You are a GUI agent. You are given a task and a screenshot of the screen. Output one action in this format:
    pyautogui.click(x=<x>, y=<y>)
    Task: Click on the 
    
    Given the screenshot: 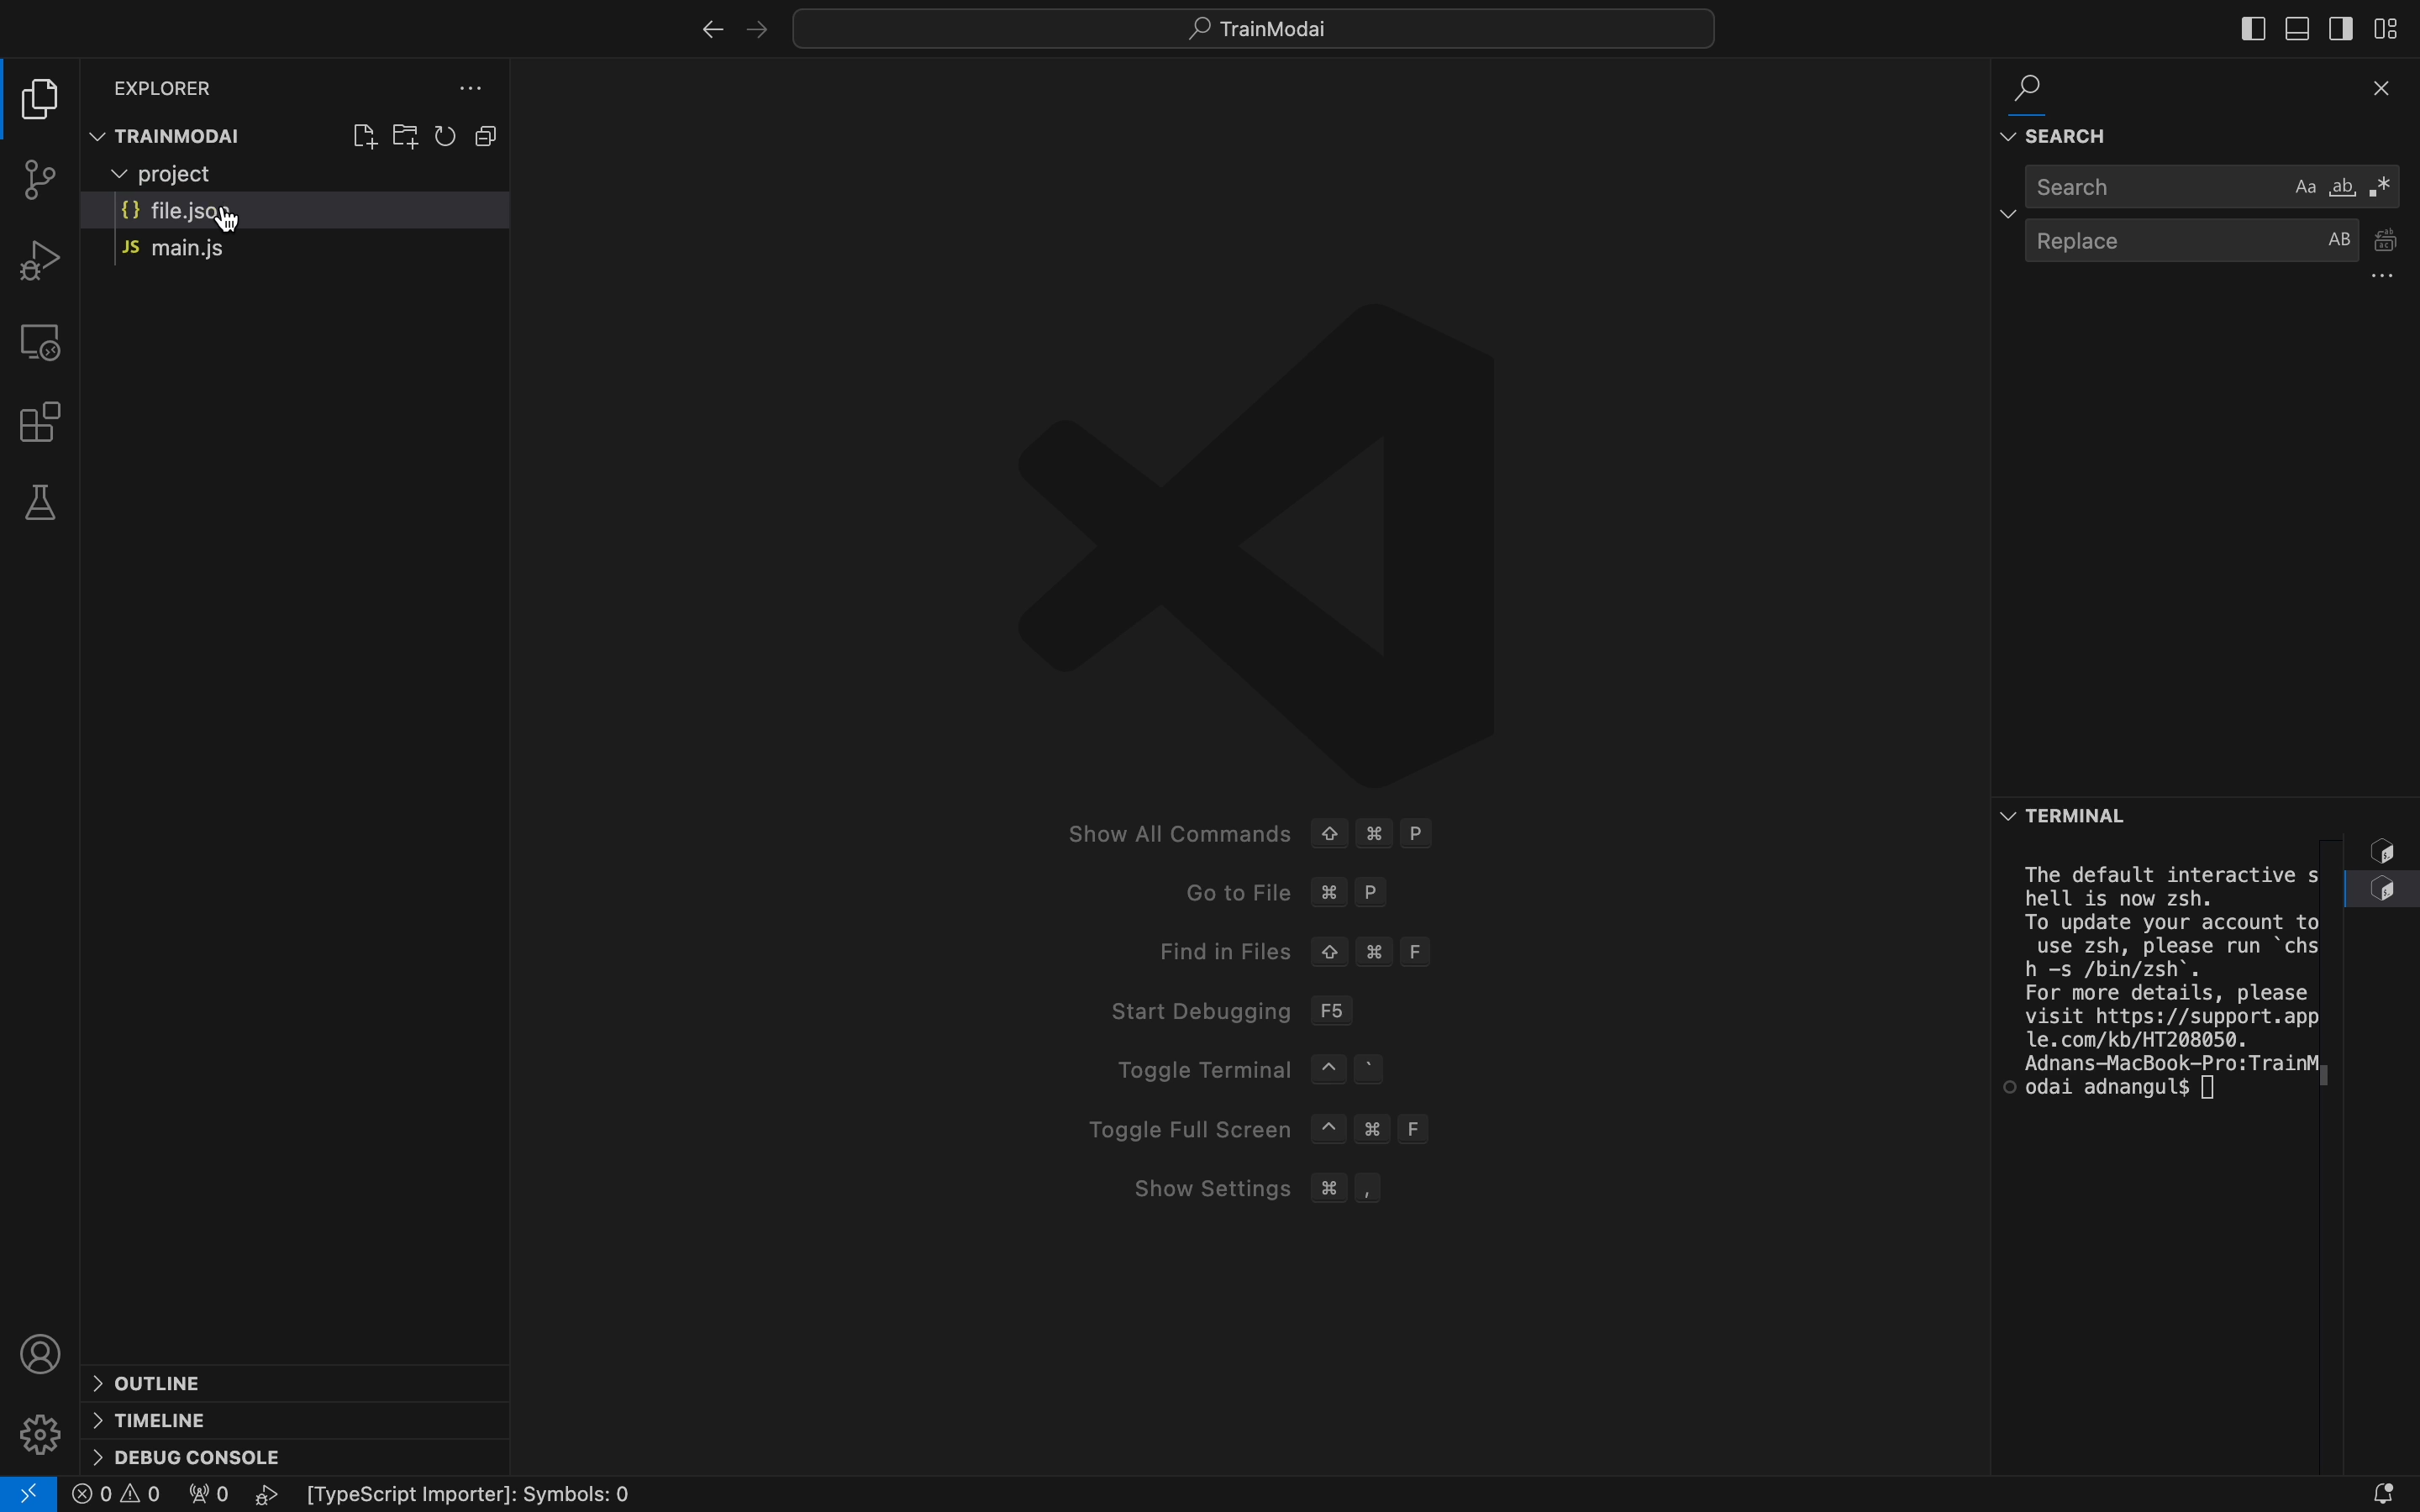 What is the action you would take?
    pyautogui.click(x=490, y=134)
    